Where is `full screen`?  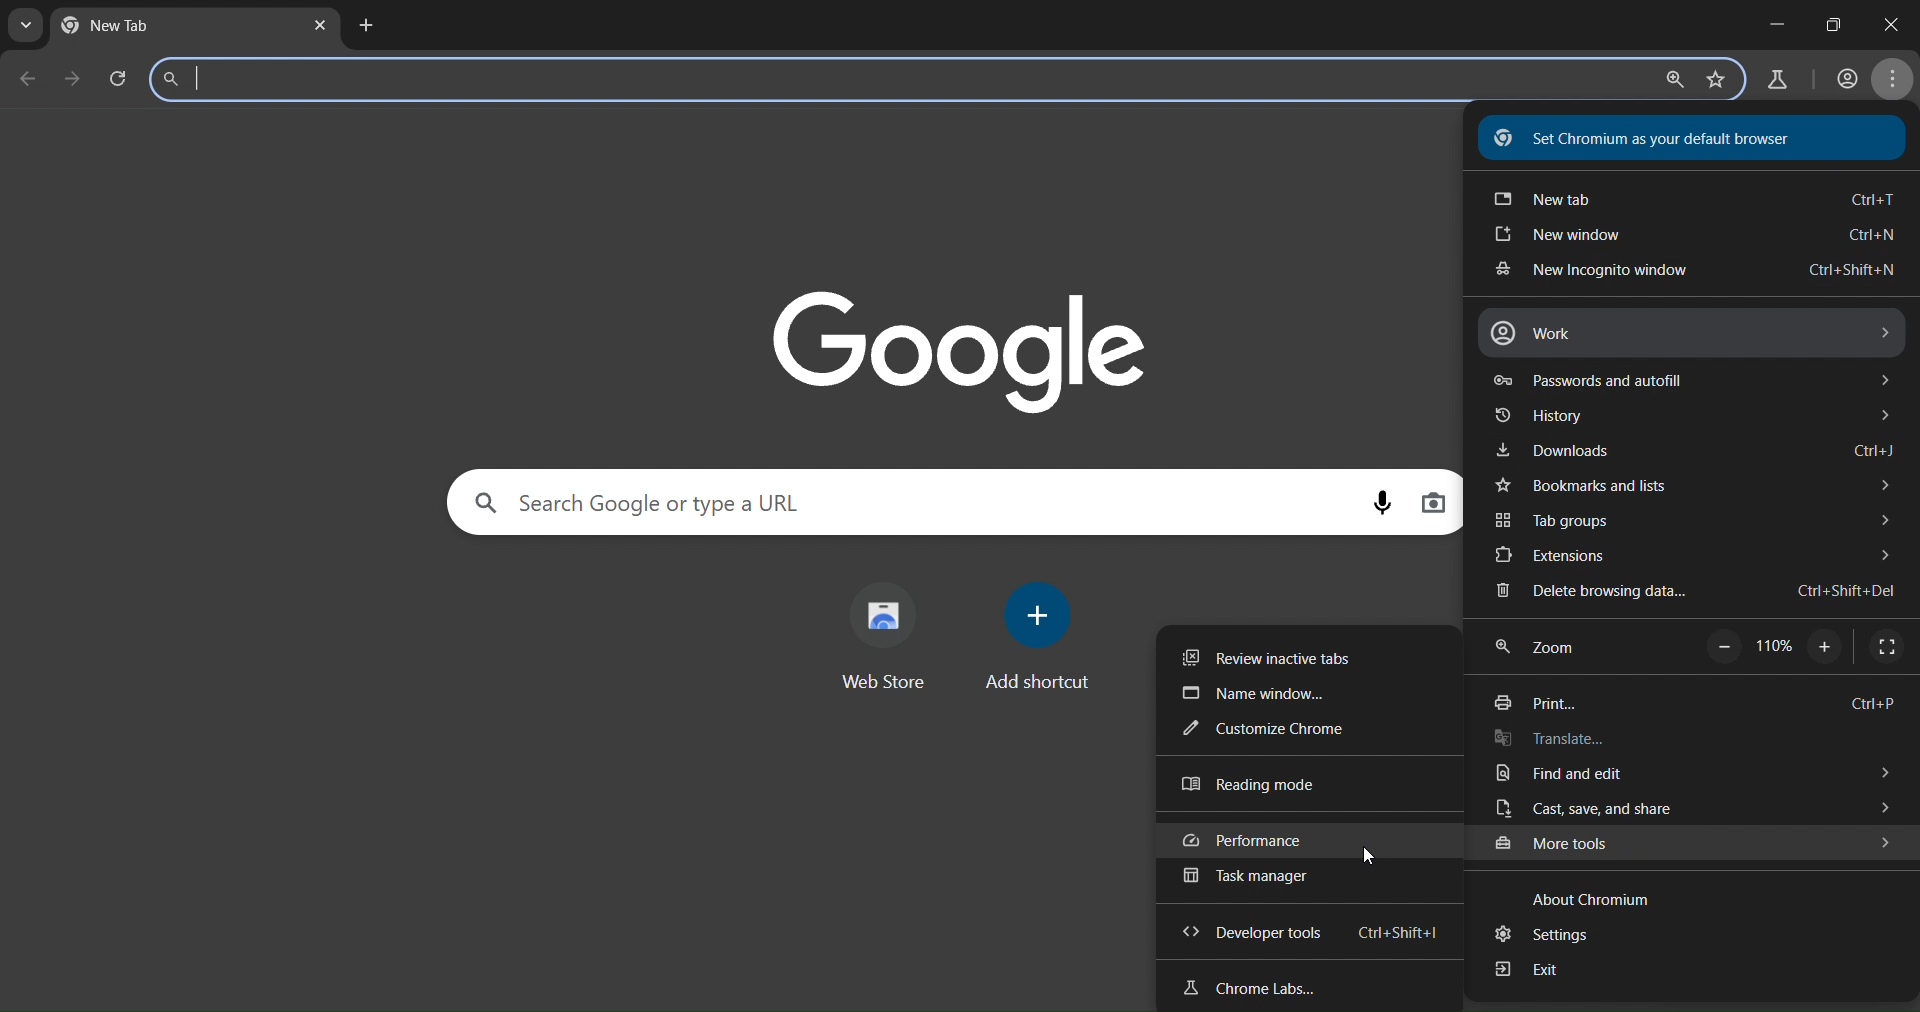
full screen is located at coordinates (1886, 646).